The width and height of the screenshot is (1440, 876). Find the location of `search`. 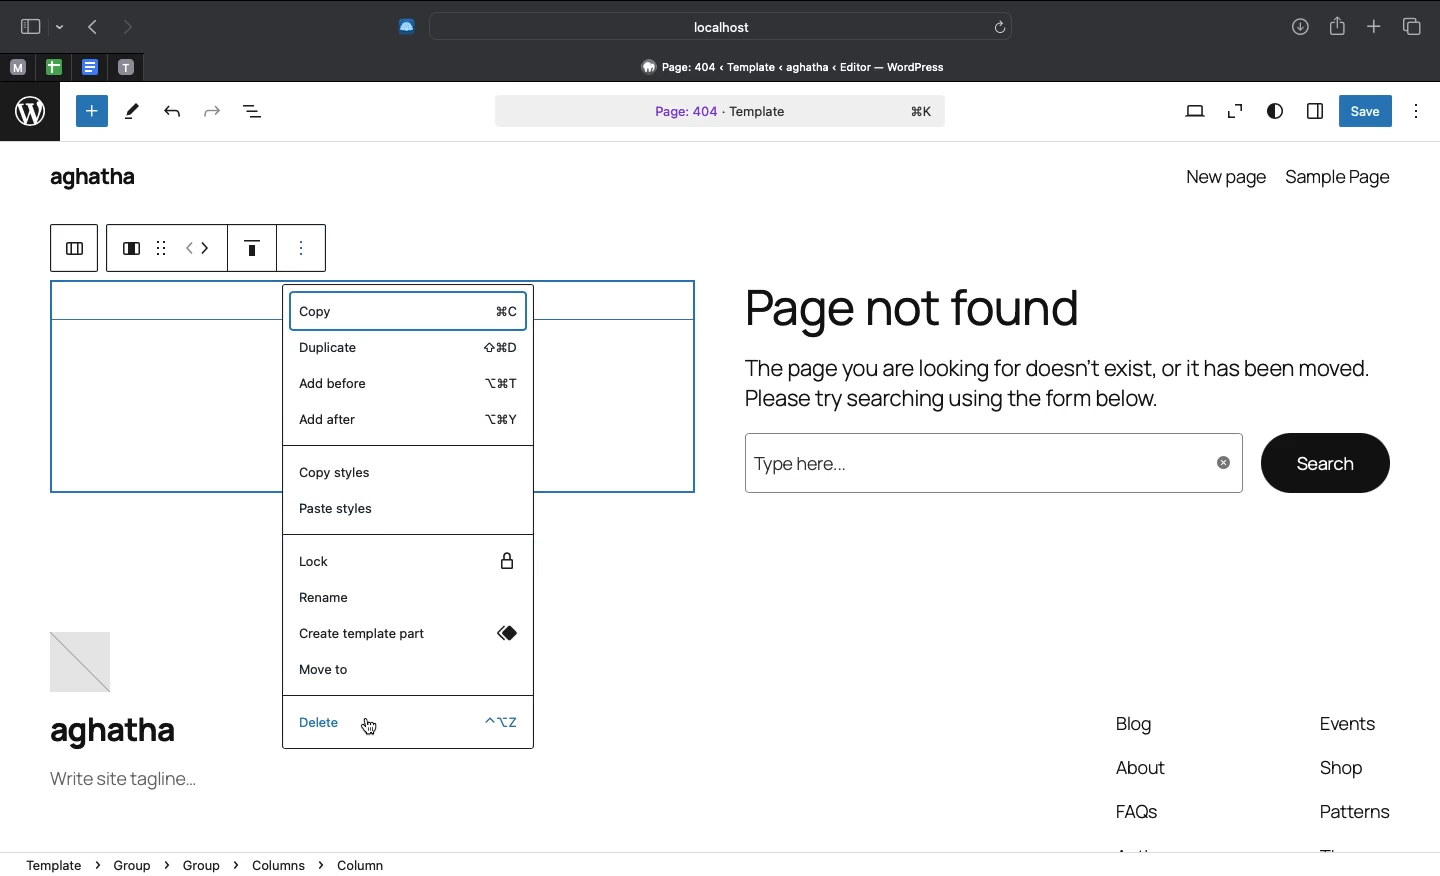

search is located at coordinates (1327, 461).